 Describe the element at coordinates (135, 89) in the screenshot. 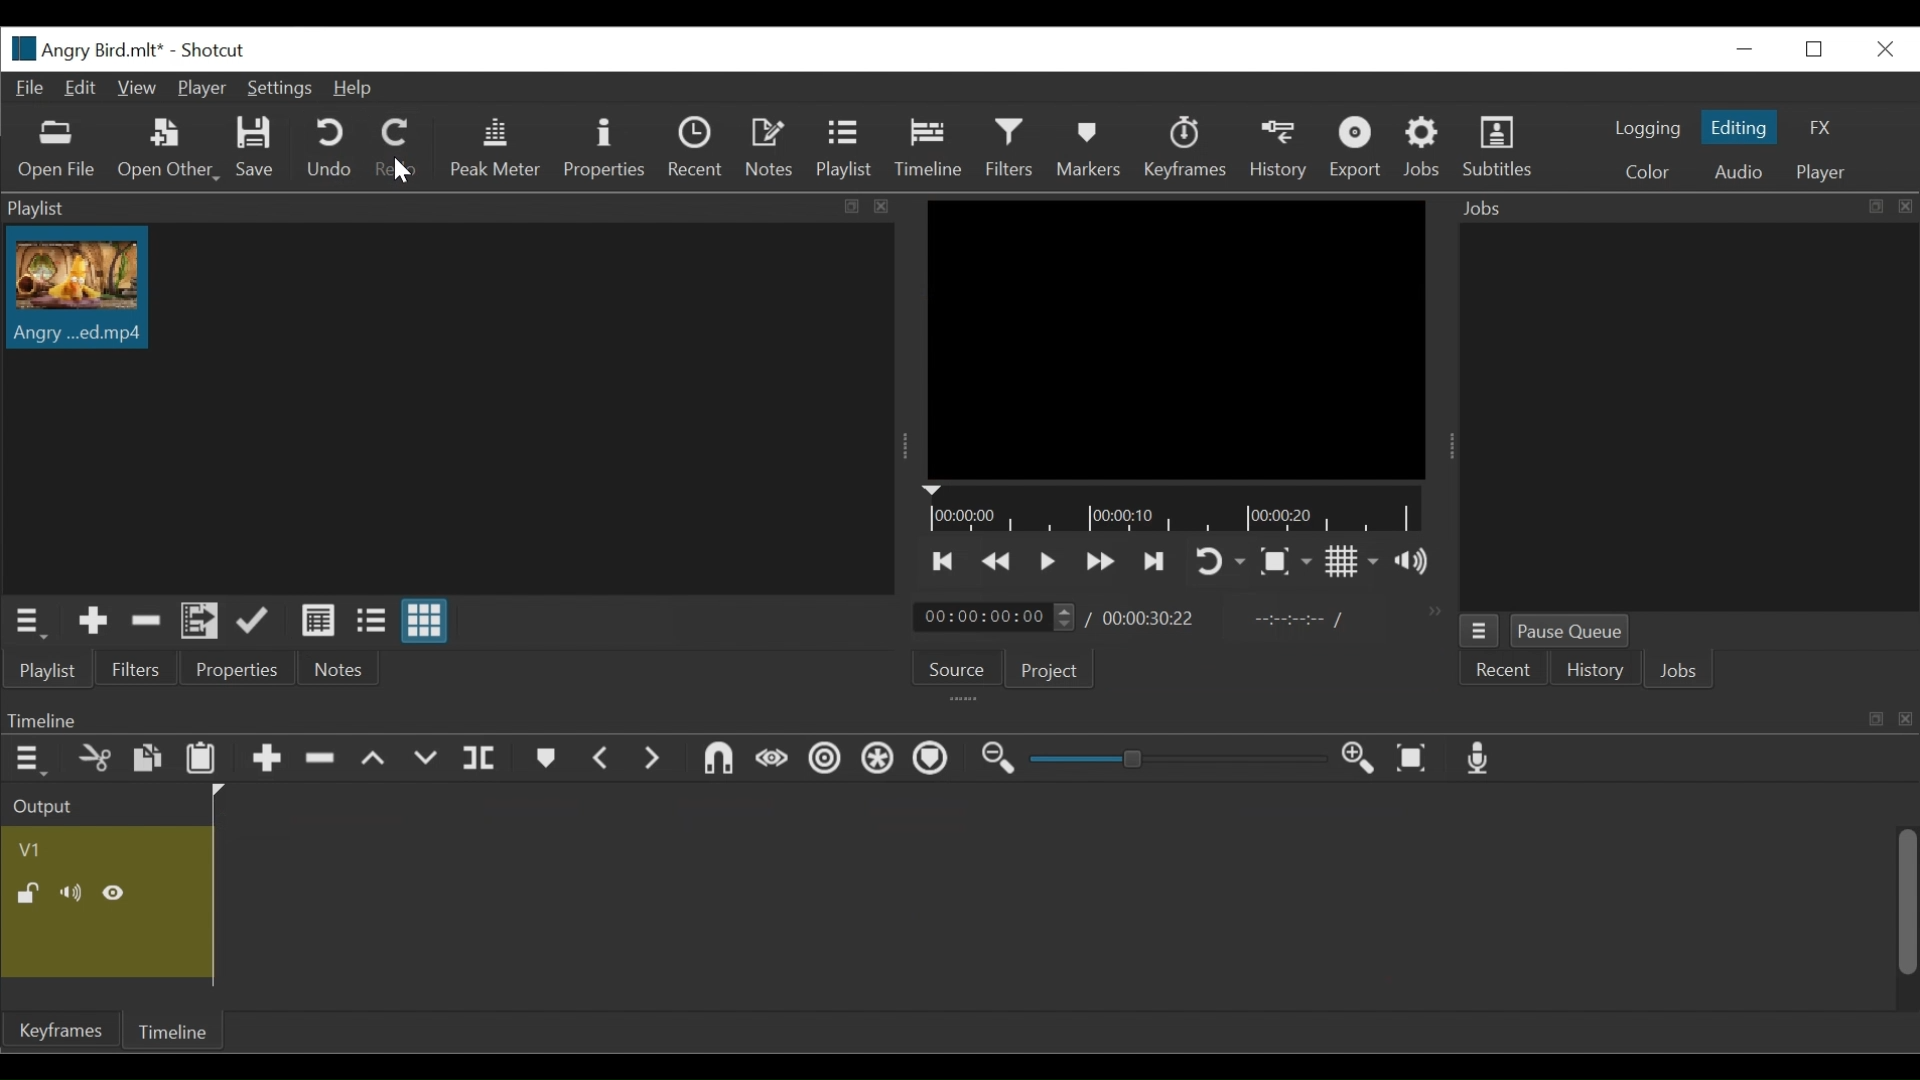

I see `View` at that location.